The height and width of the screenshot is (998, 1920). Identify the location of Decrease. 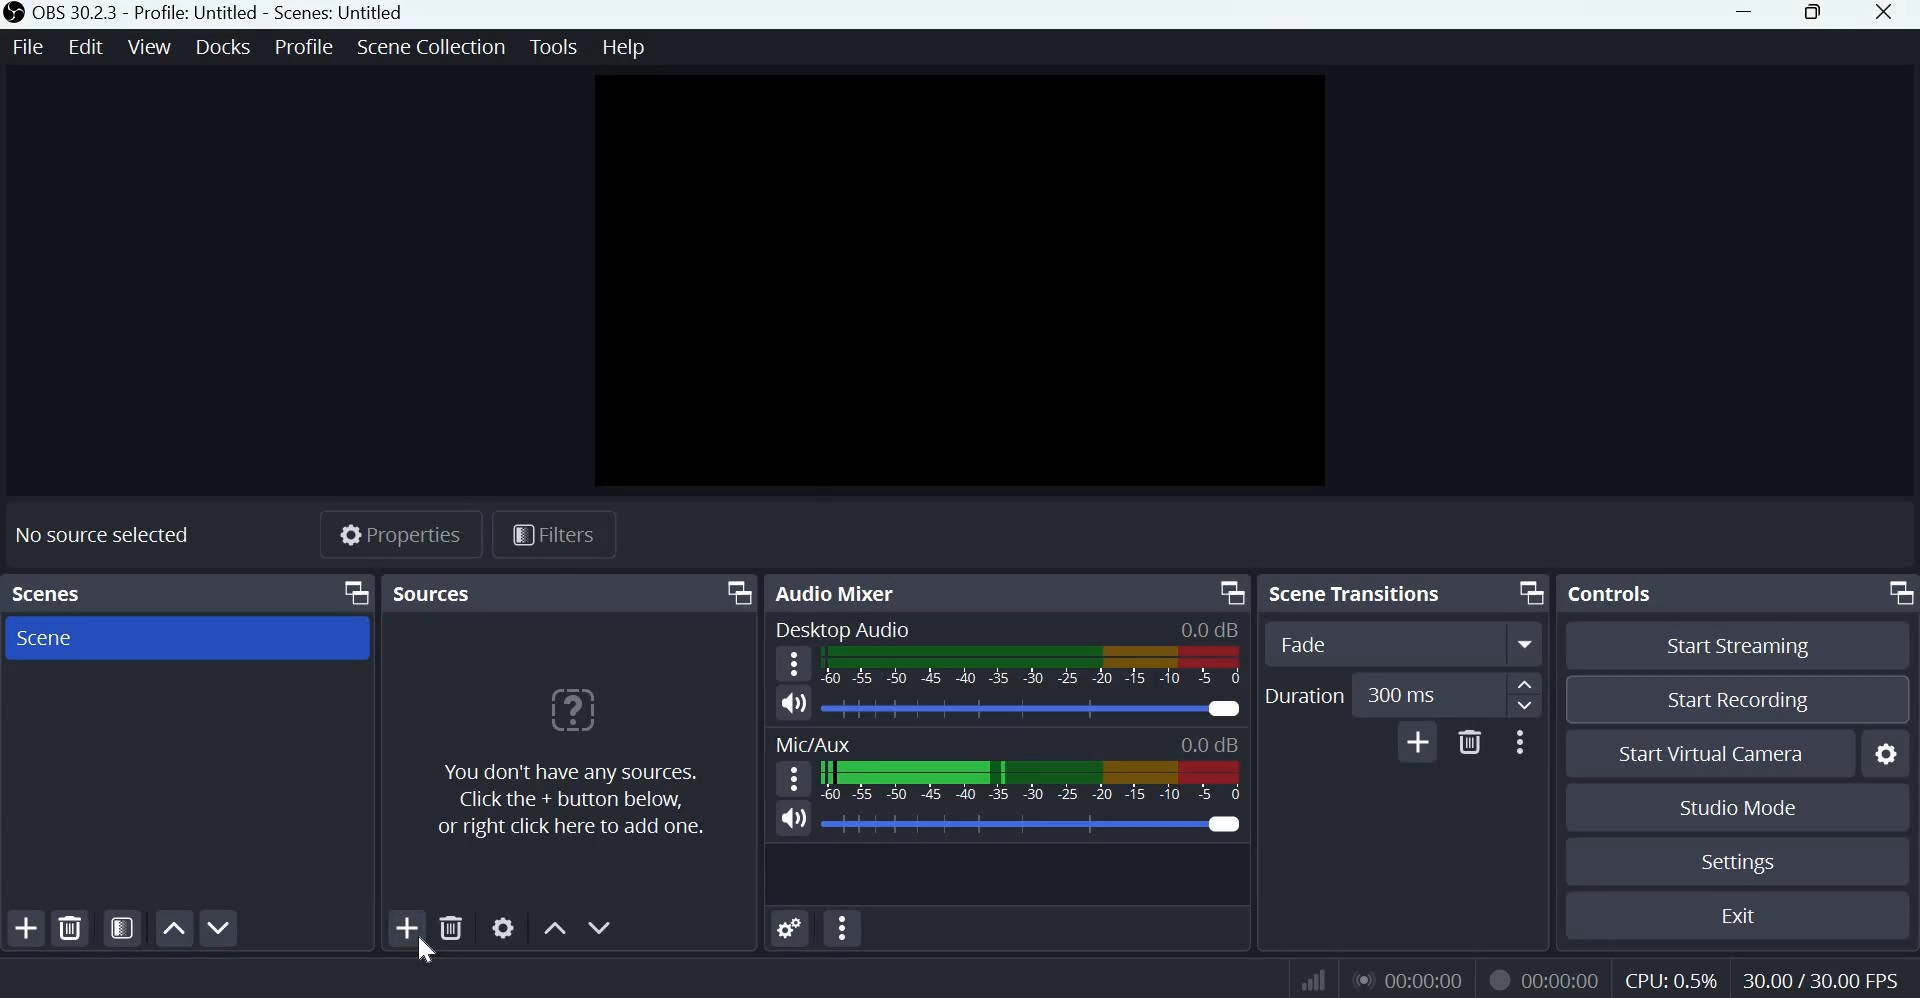
(1529, 708).